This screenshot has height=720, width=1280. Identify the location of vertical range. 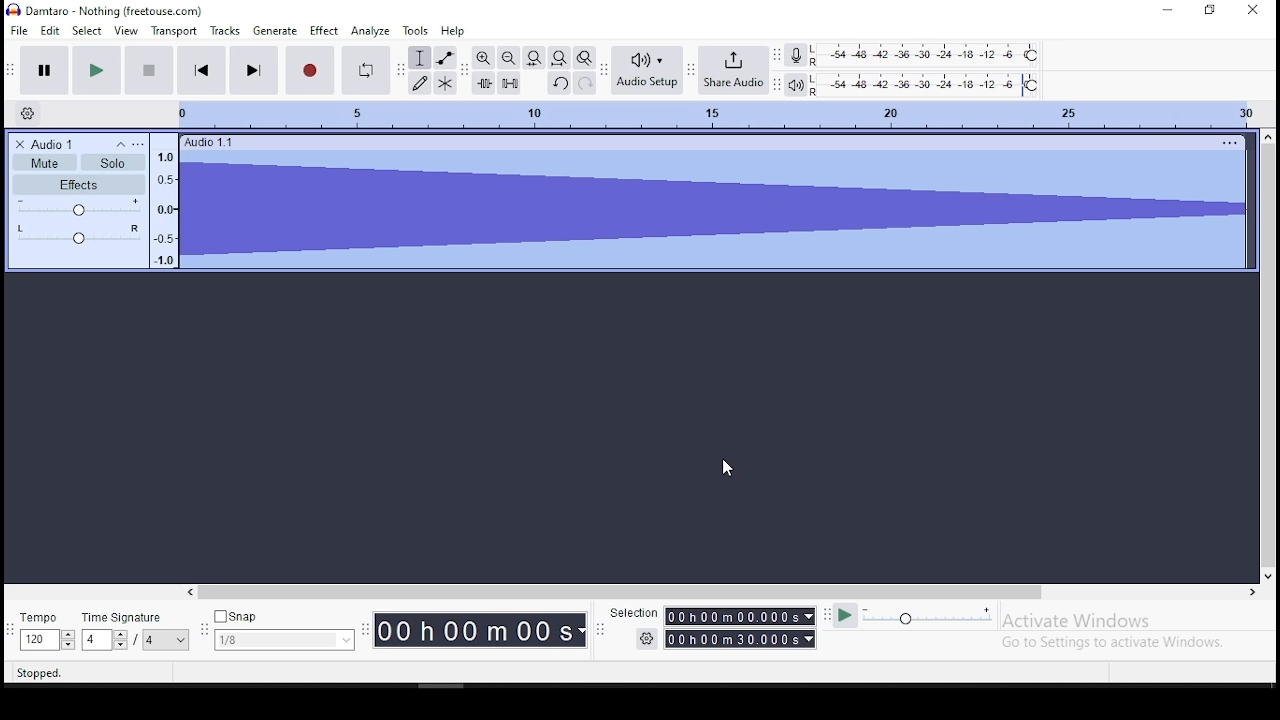
(708, 111).